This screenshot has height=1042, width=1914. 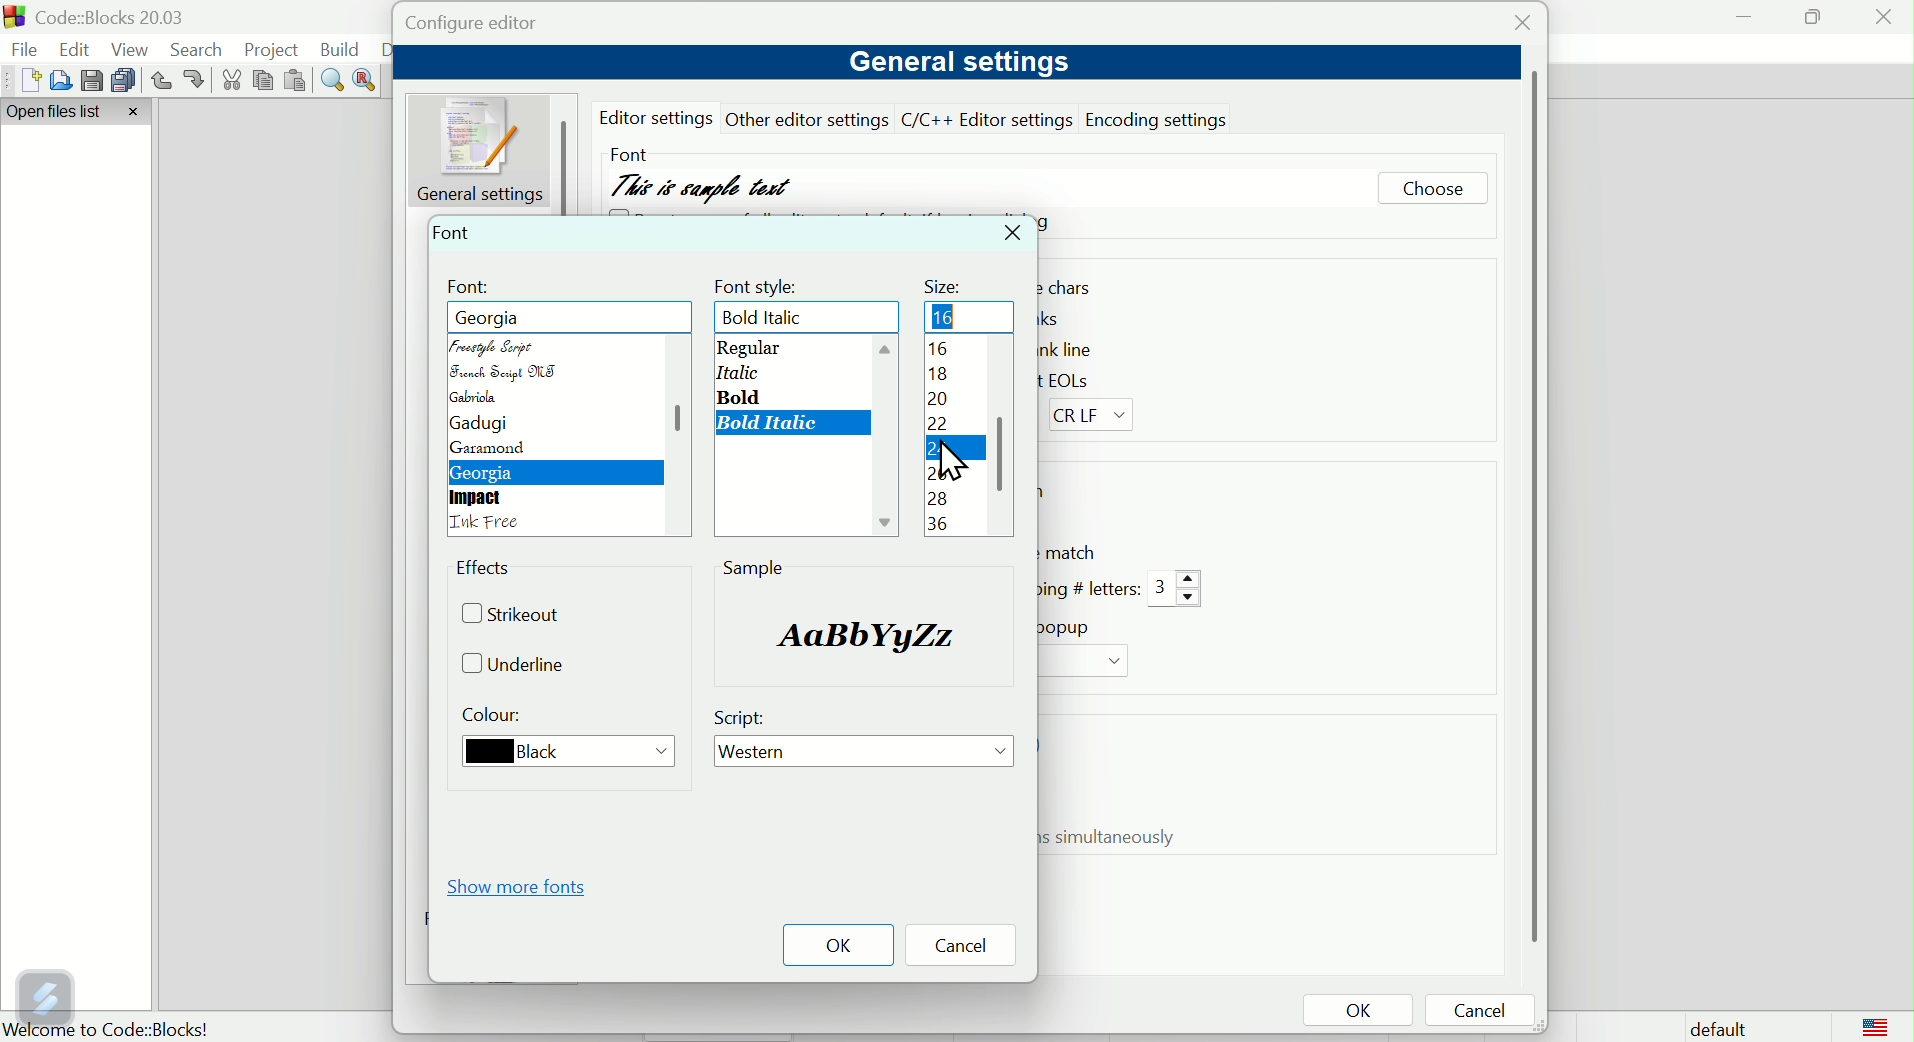 What do you see at coordinates (479, 498) in the screenshot?
I see `Impact` at bounding box center [479, 498].